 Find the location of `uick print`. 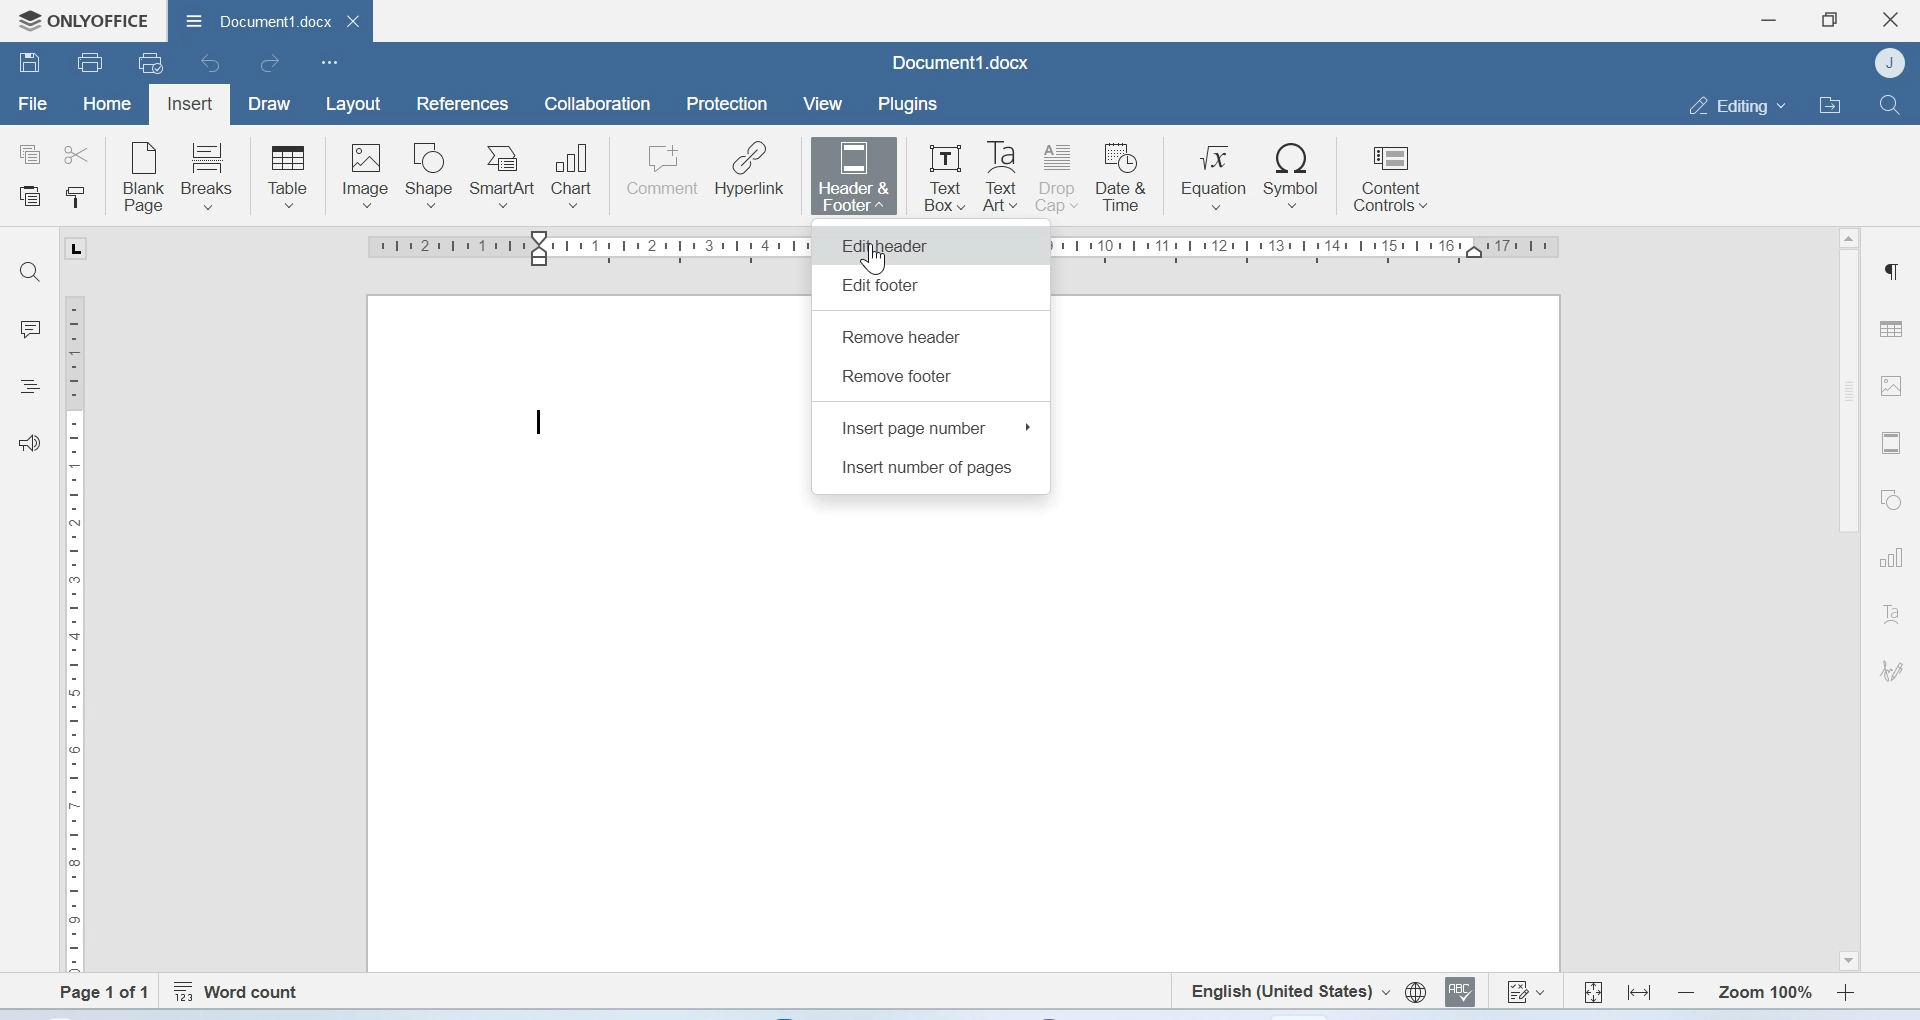

uick print is located at coordinates (154, 64).